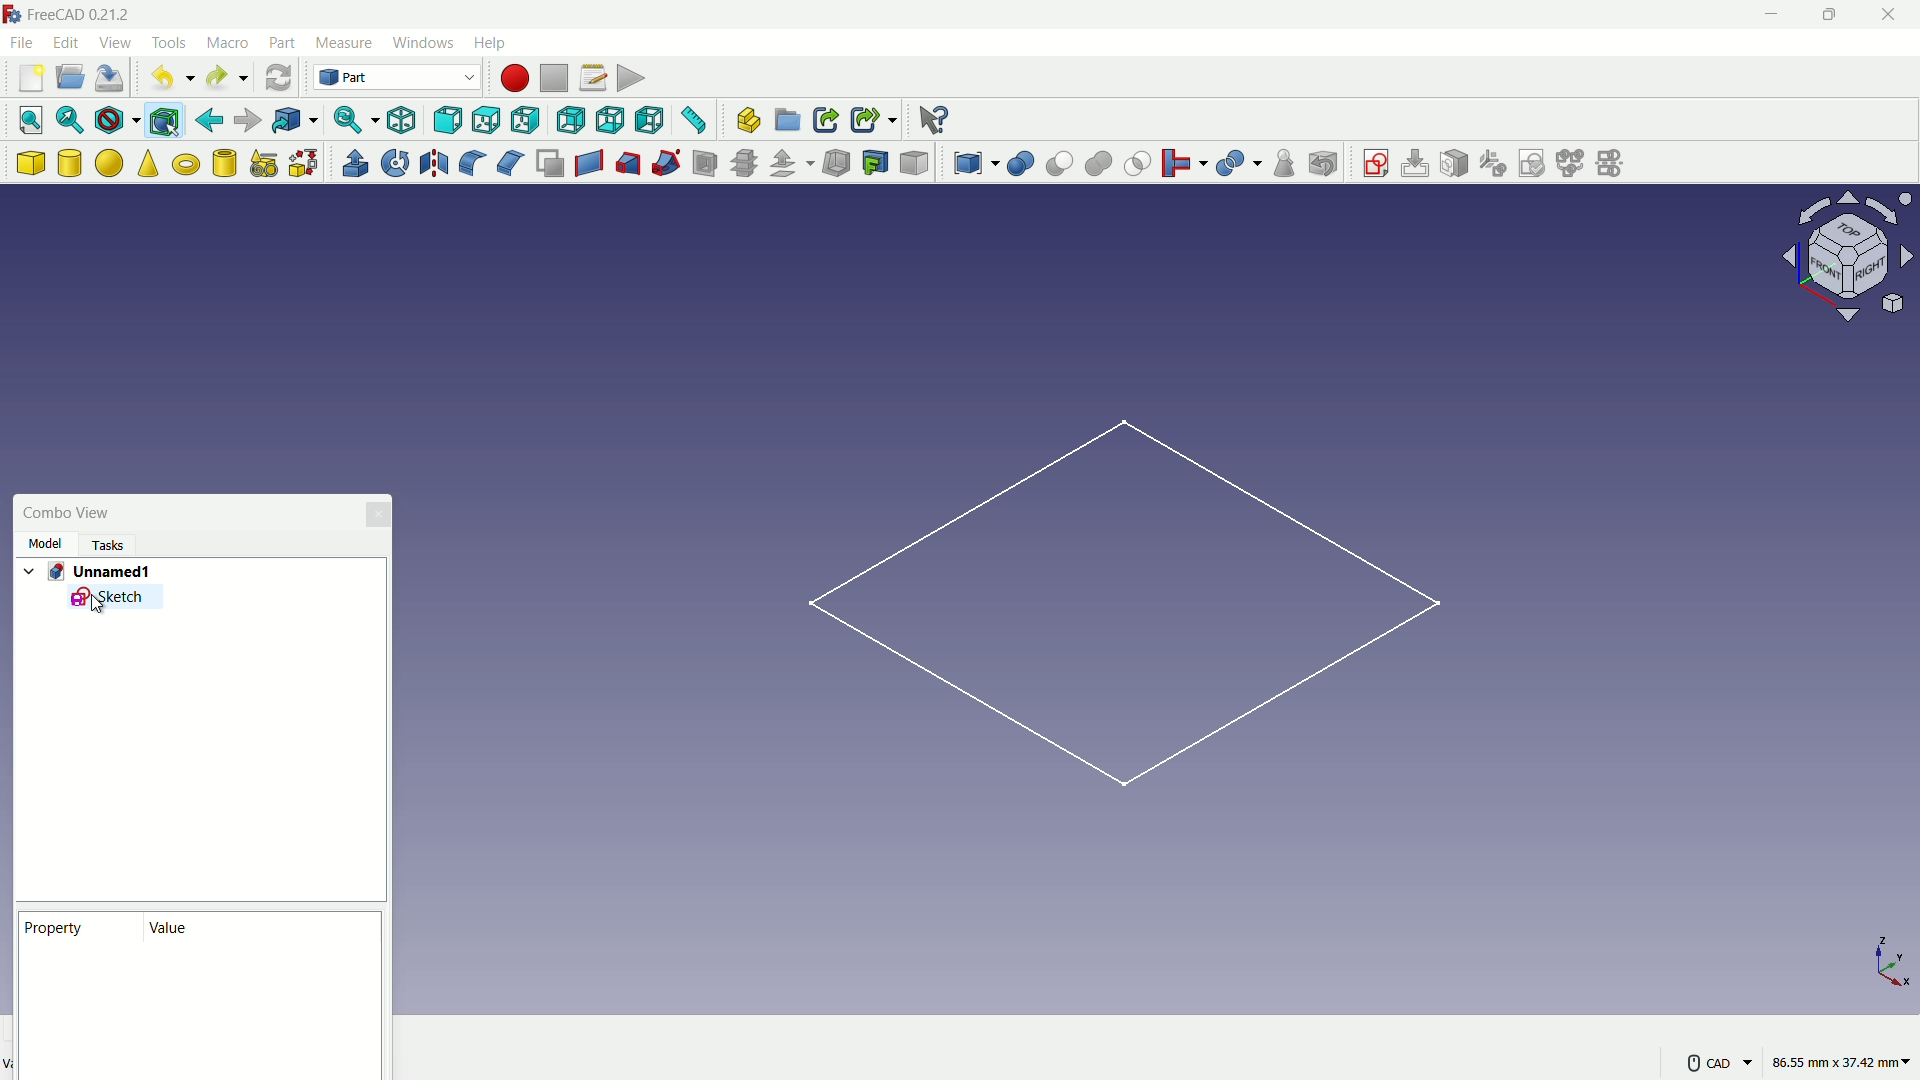  Describe the element at coordinates (470, 162) in the screenshot. I see `fillet` at that location.